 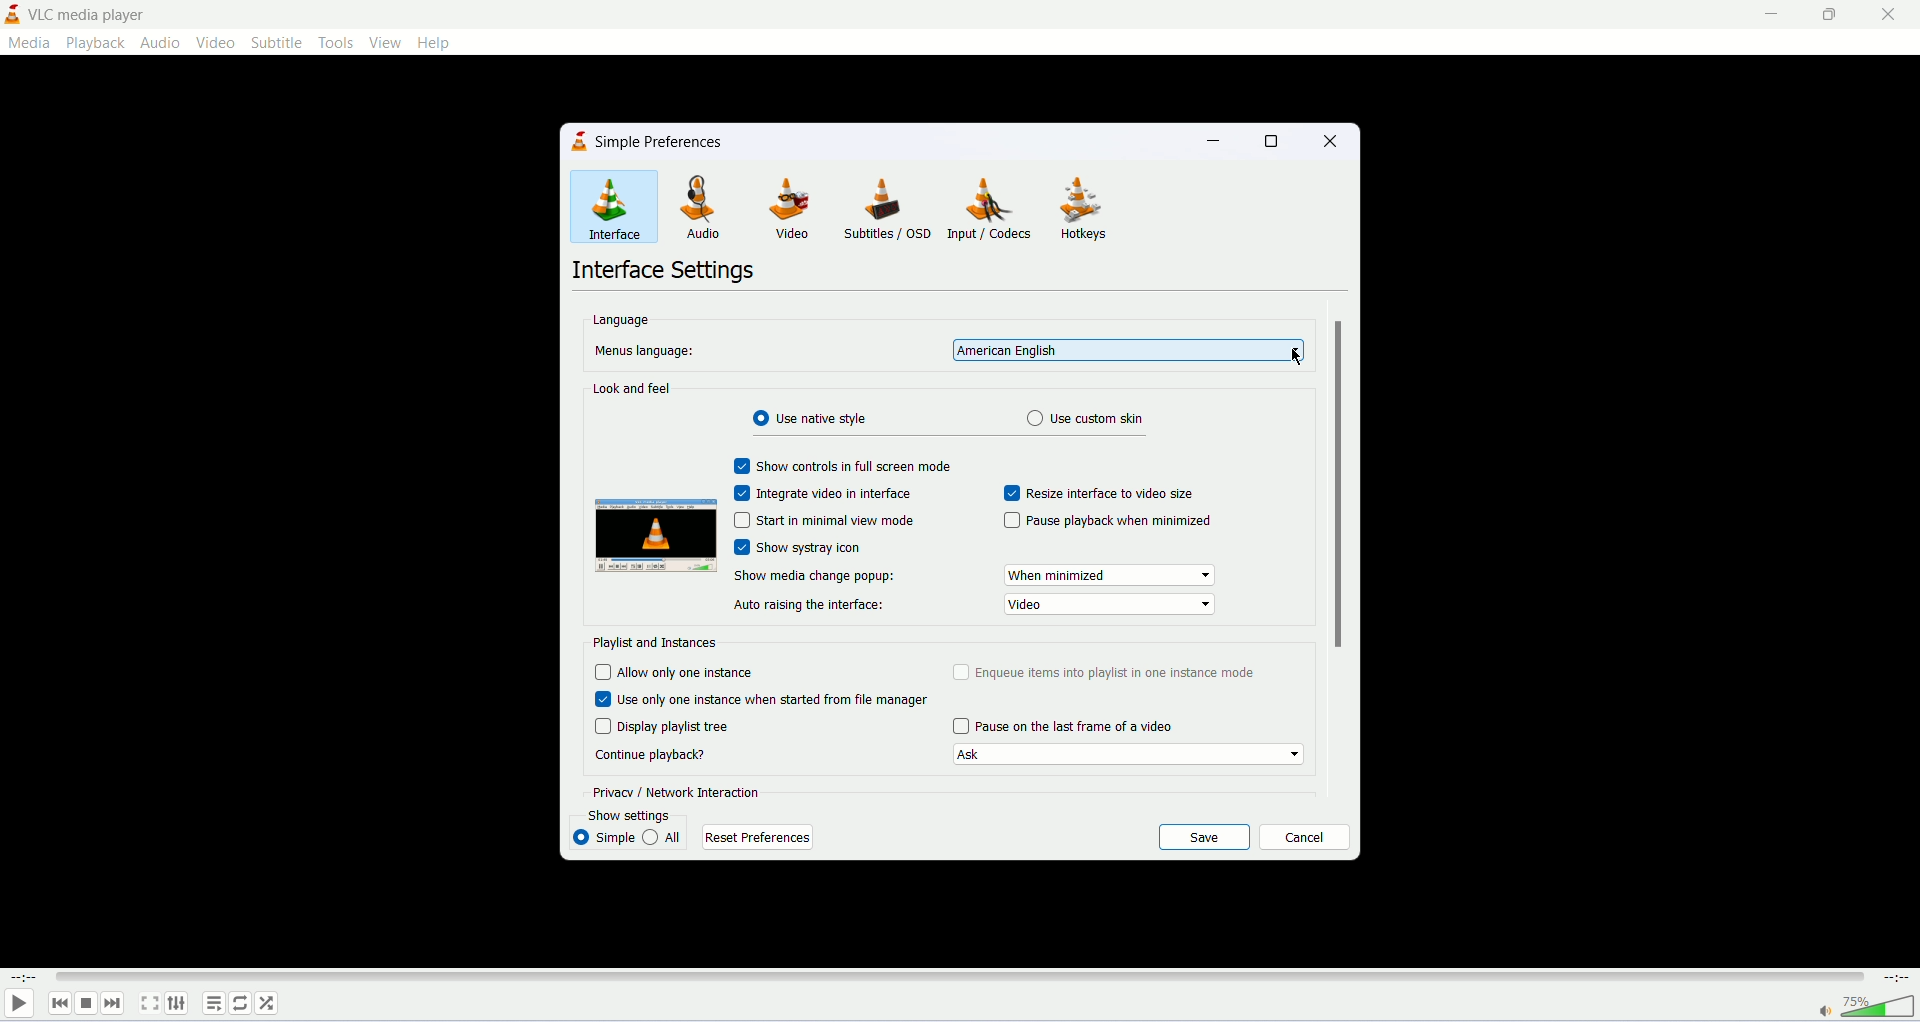 I want to click on enqueue items into playlist in one instance mode, so click(x=1106, y=671).